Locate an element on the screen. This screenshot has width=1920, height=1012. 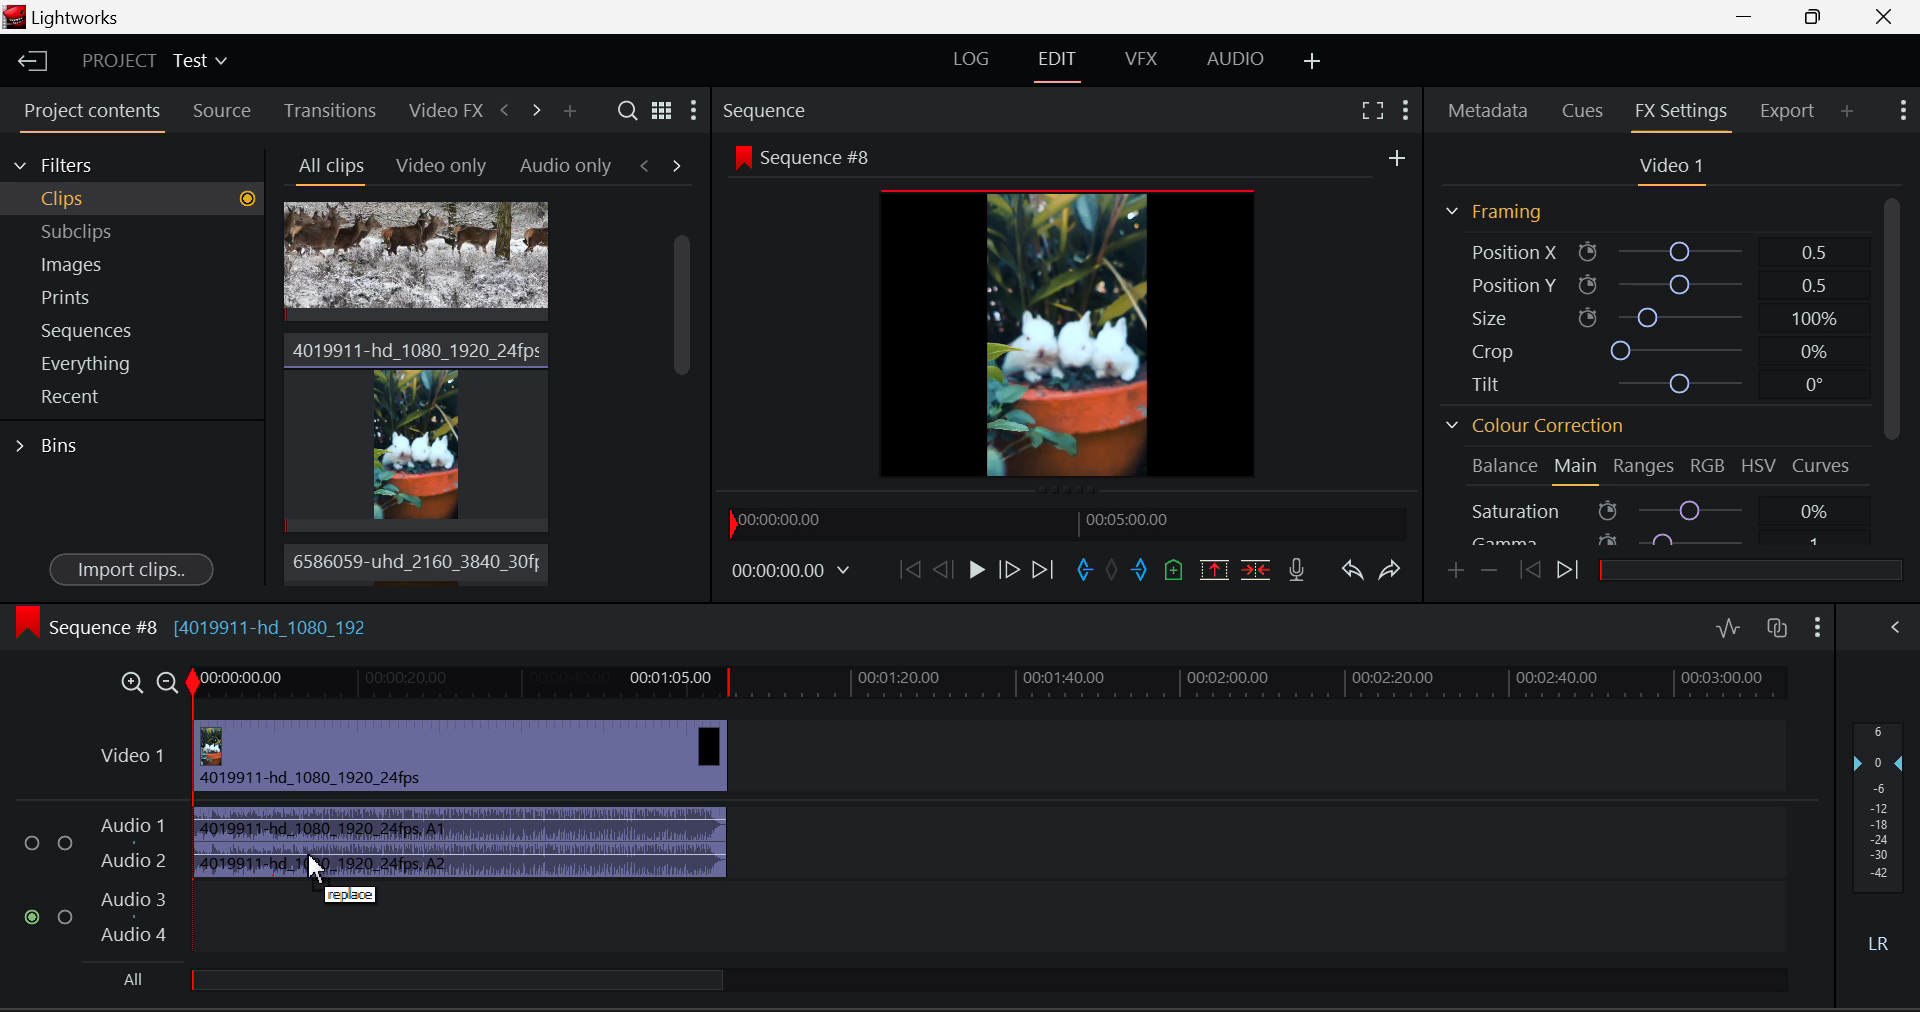
File 2 is located at coordinates (416, 429).